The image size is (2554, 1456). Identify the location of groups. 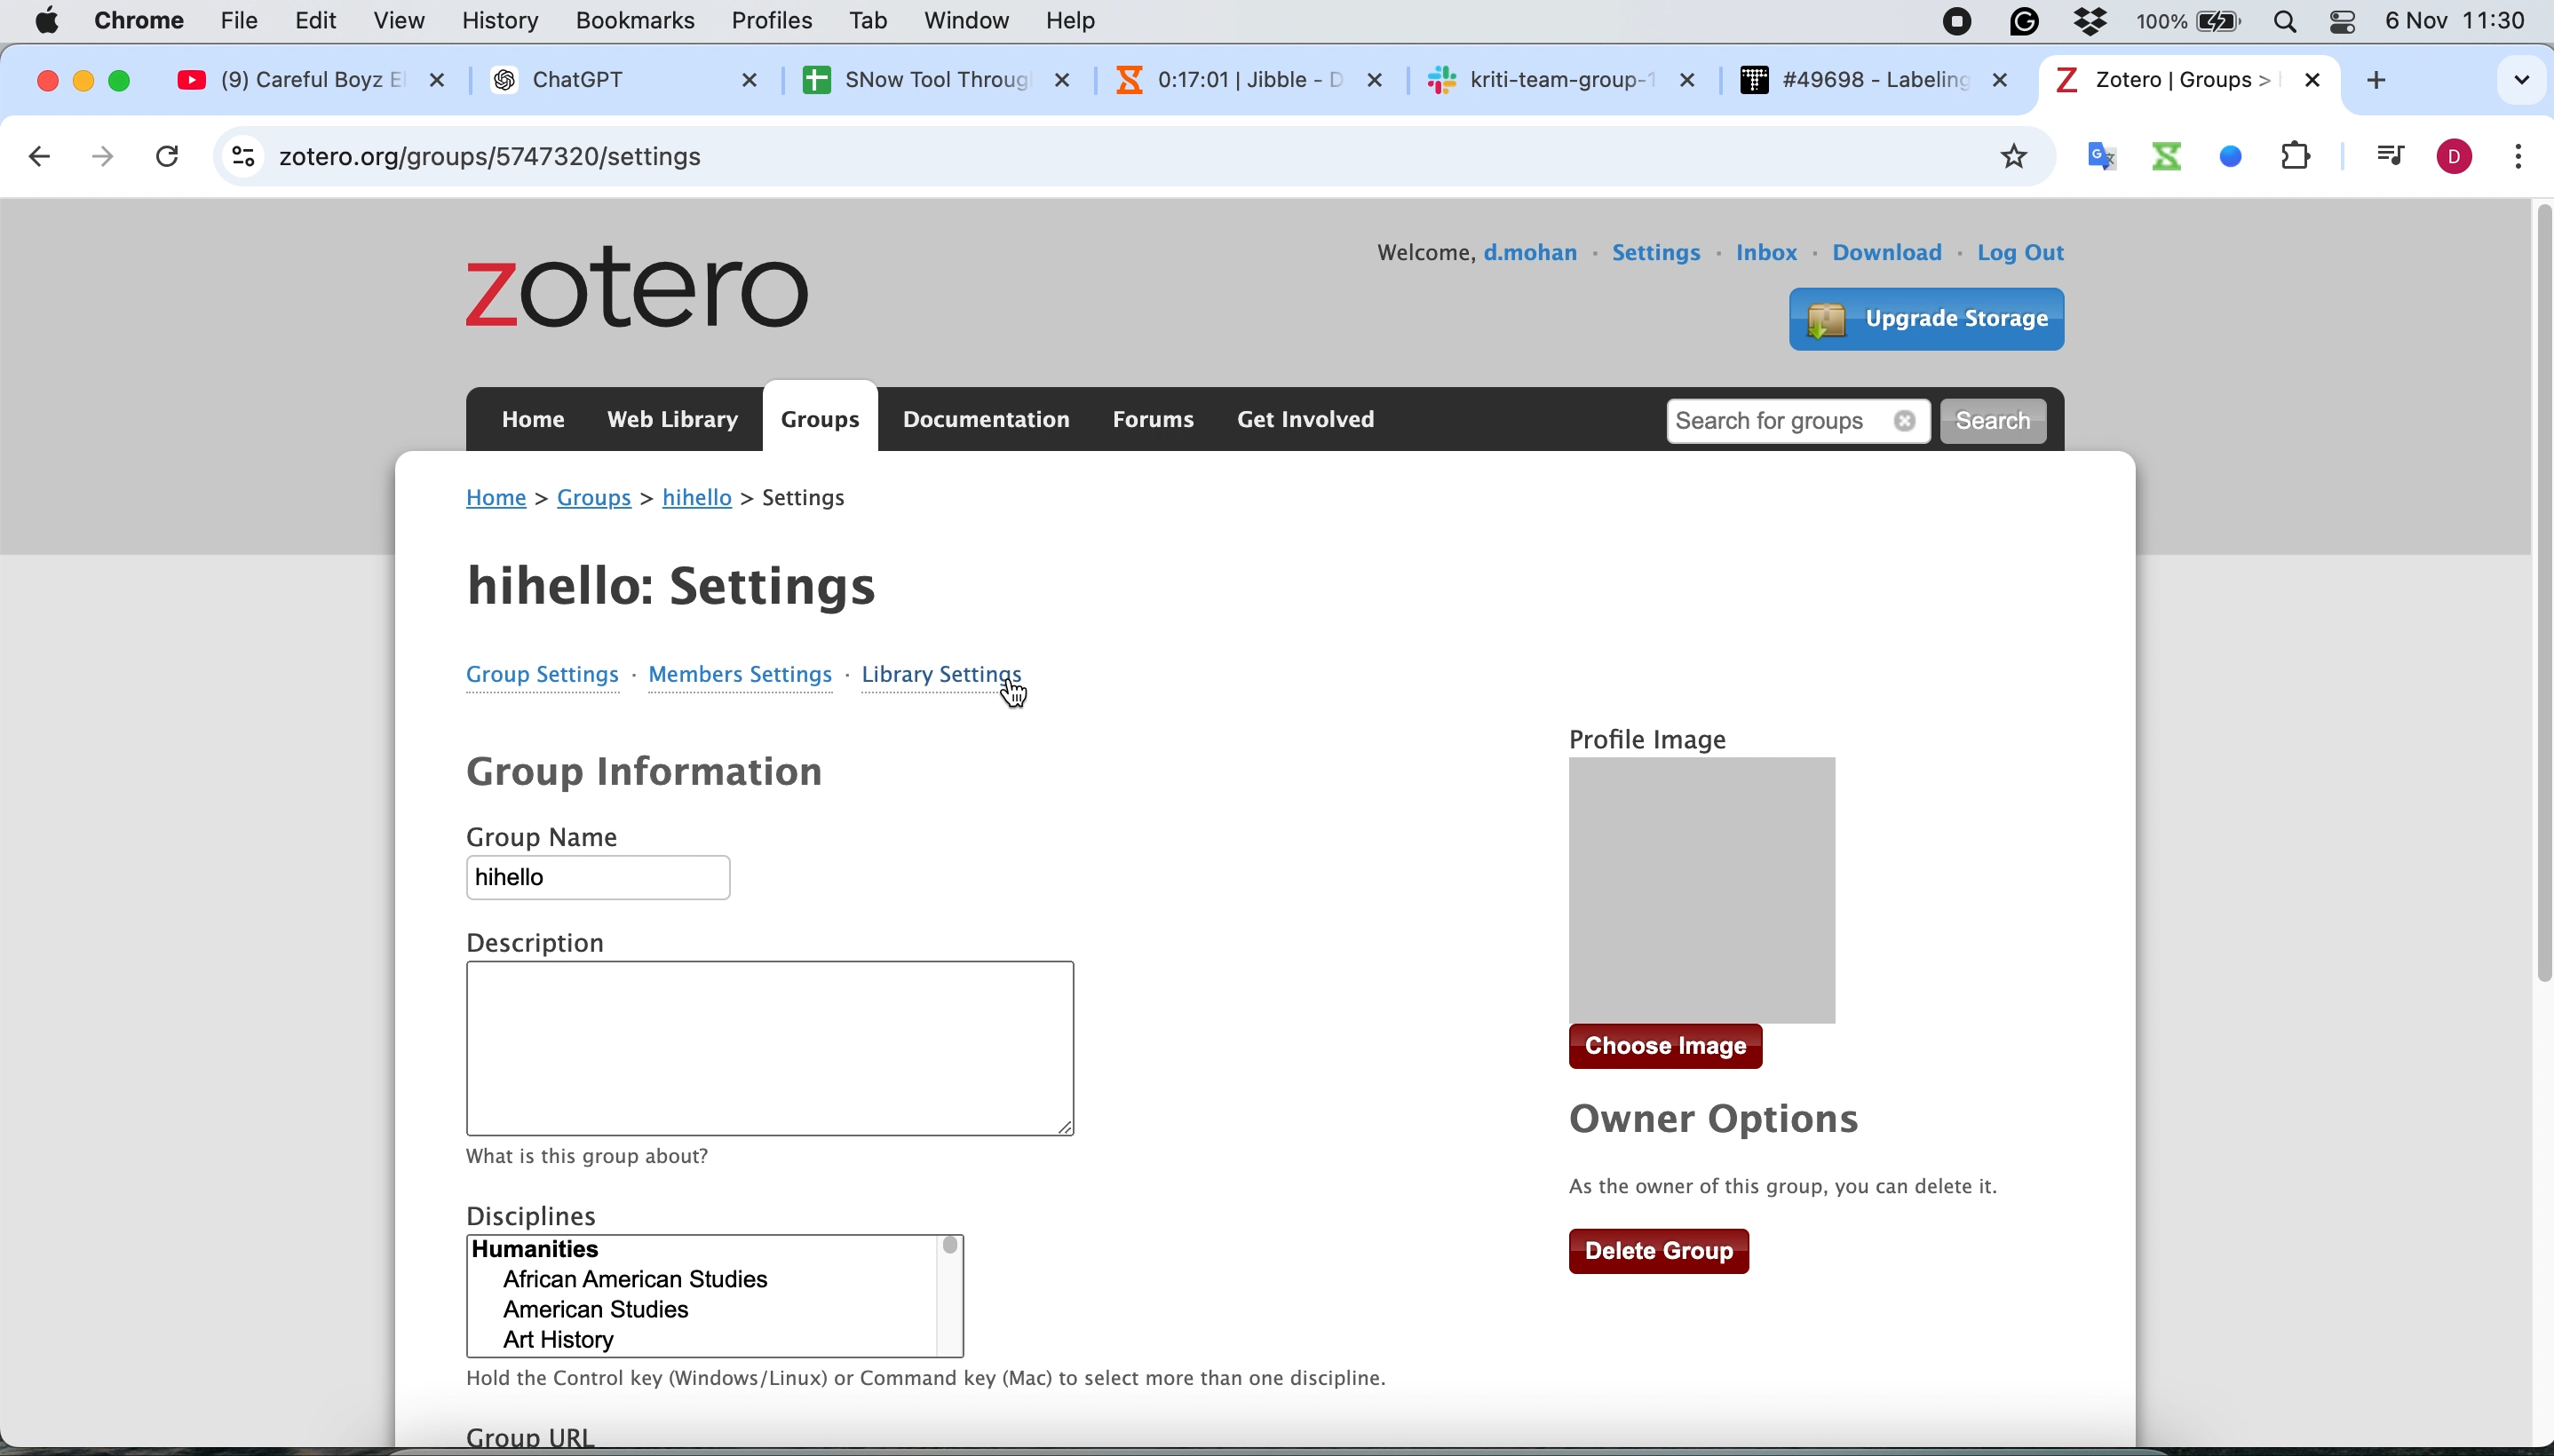
(821, 421).